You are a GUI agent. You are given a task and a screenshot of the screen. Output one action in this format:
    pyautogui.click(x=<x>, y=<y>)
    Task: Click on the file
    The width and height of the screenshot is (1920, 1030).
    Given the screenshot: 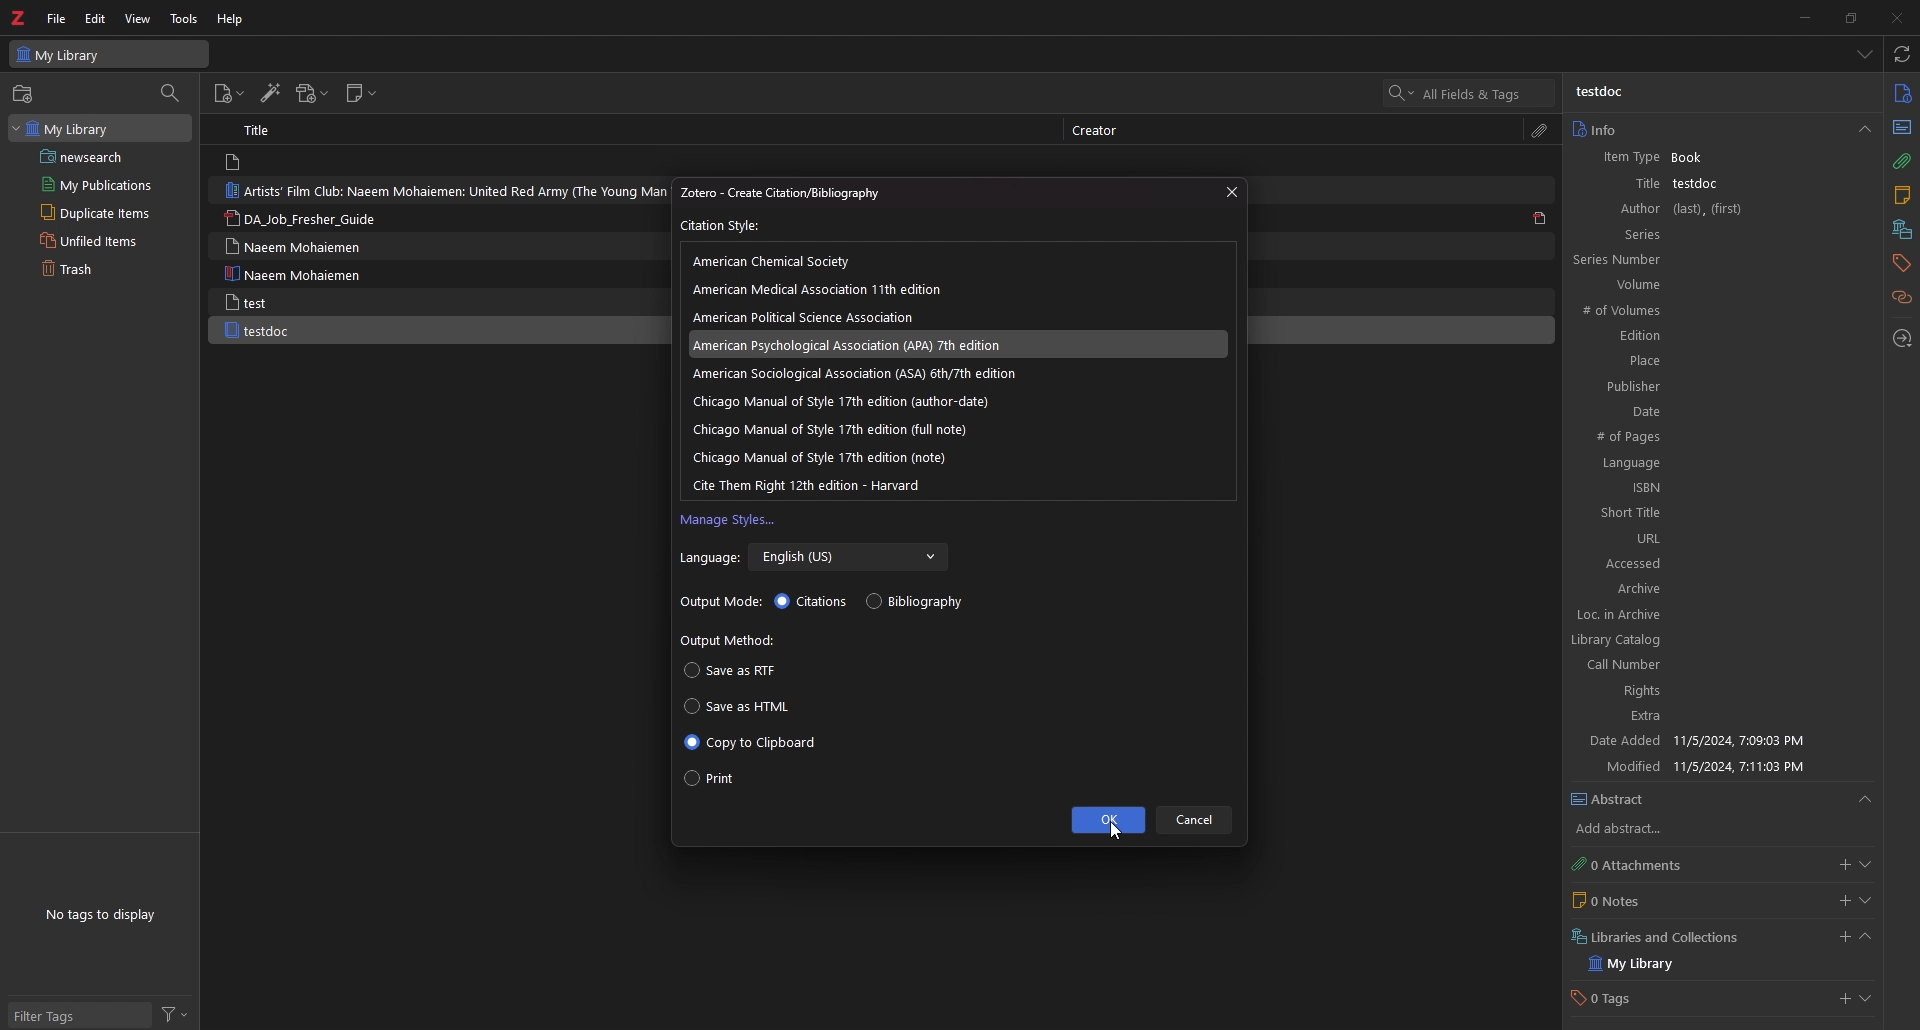 What is the action you would take?
    pyautogui.click(x=56, y=19)
    